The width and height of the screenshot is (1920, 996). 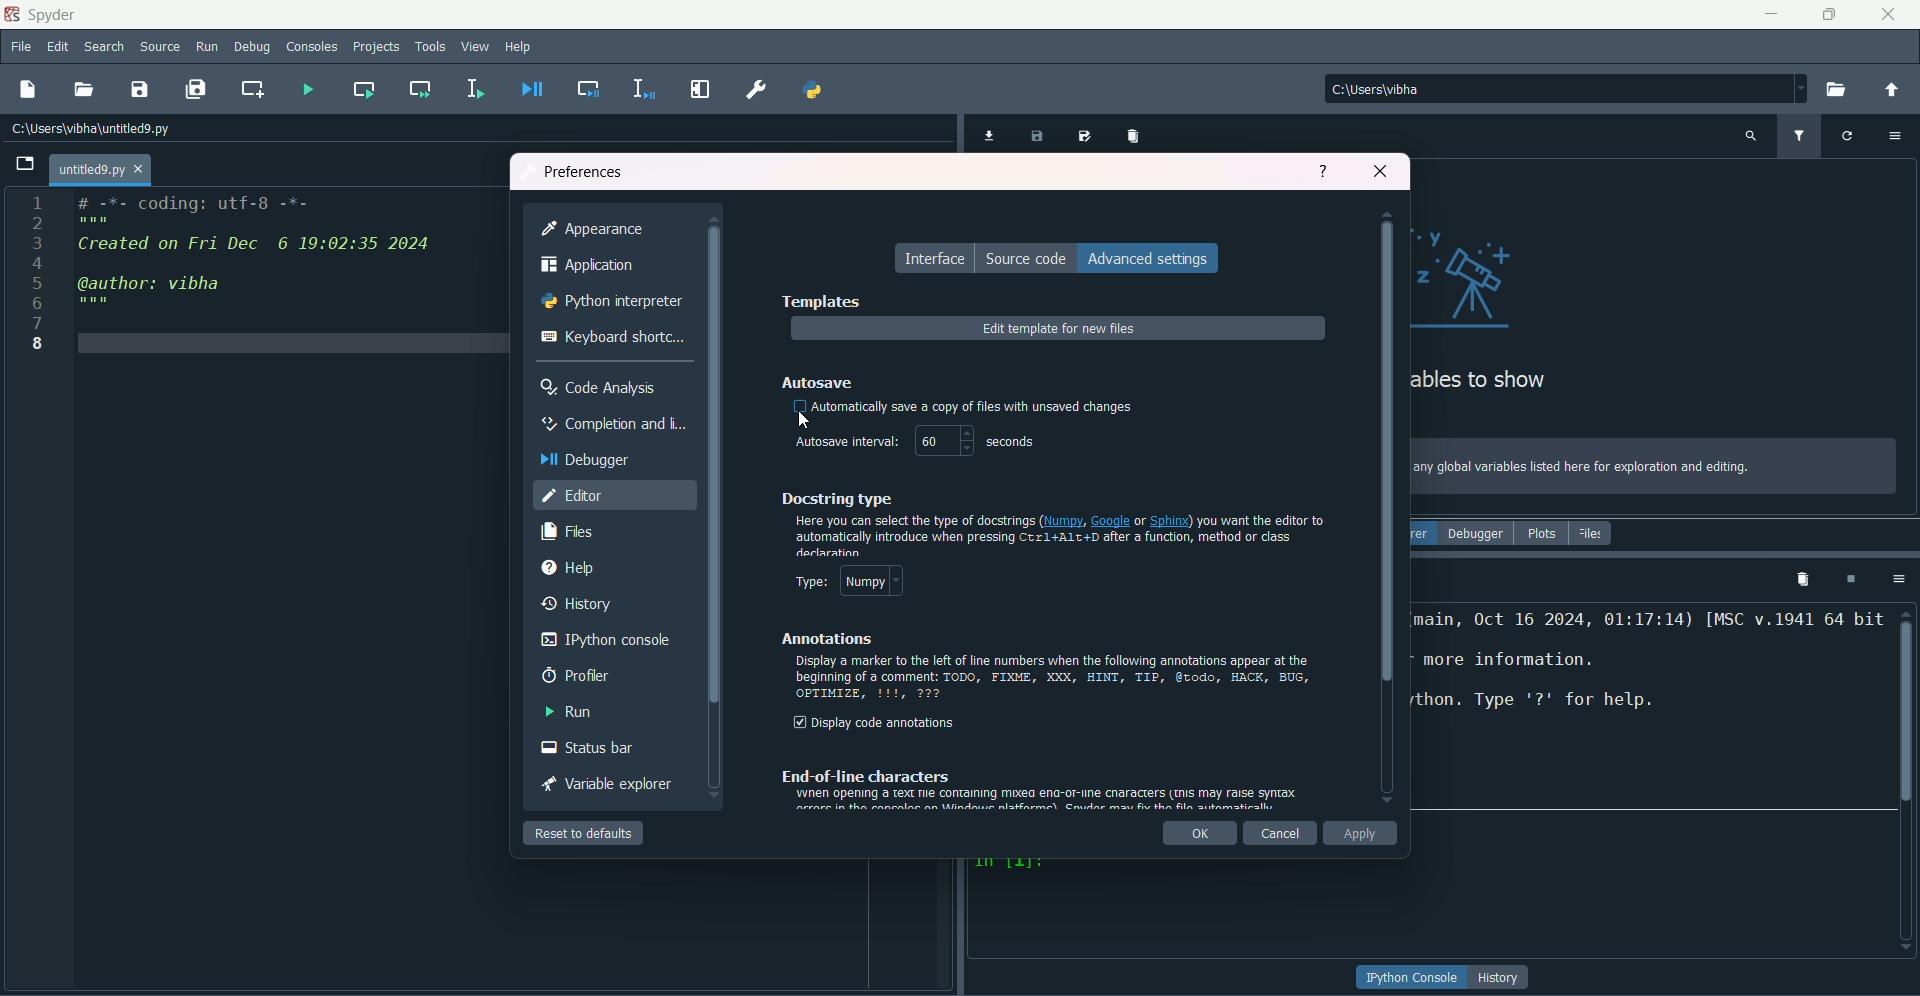 What do you see at coordinates (613, 302) in the screenshot?
I see `python interpreter` at bounding box center [613, 302].